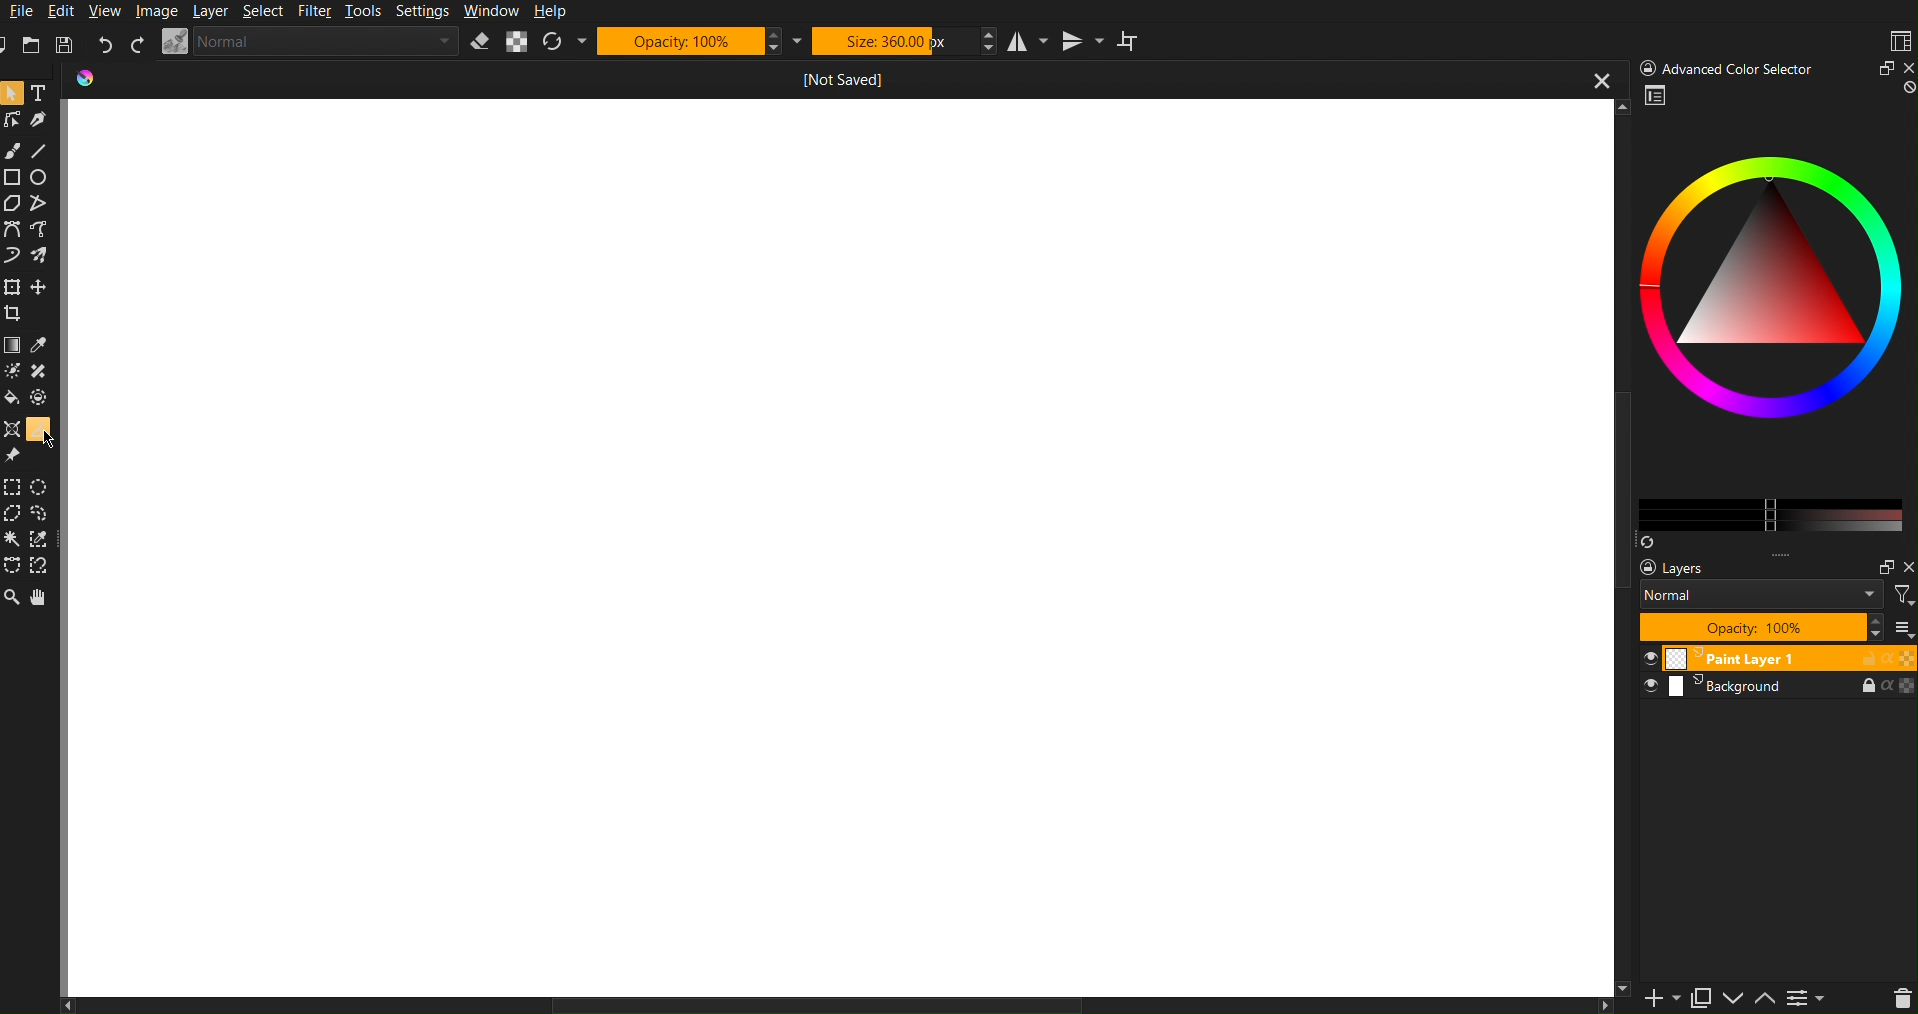 This screenshot has width=1918, height=1014. Describe the element at coordinates (1771, 997) in the screenshot. I see `Up` at that location.